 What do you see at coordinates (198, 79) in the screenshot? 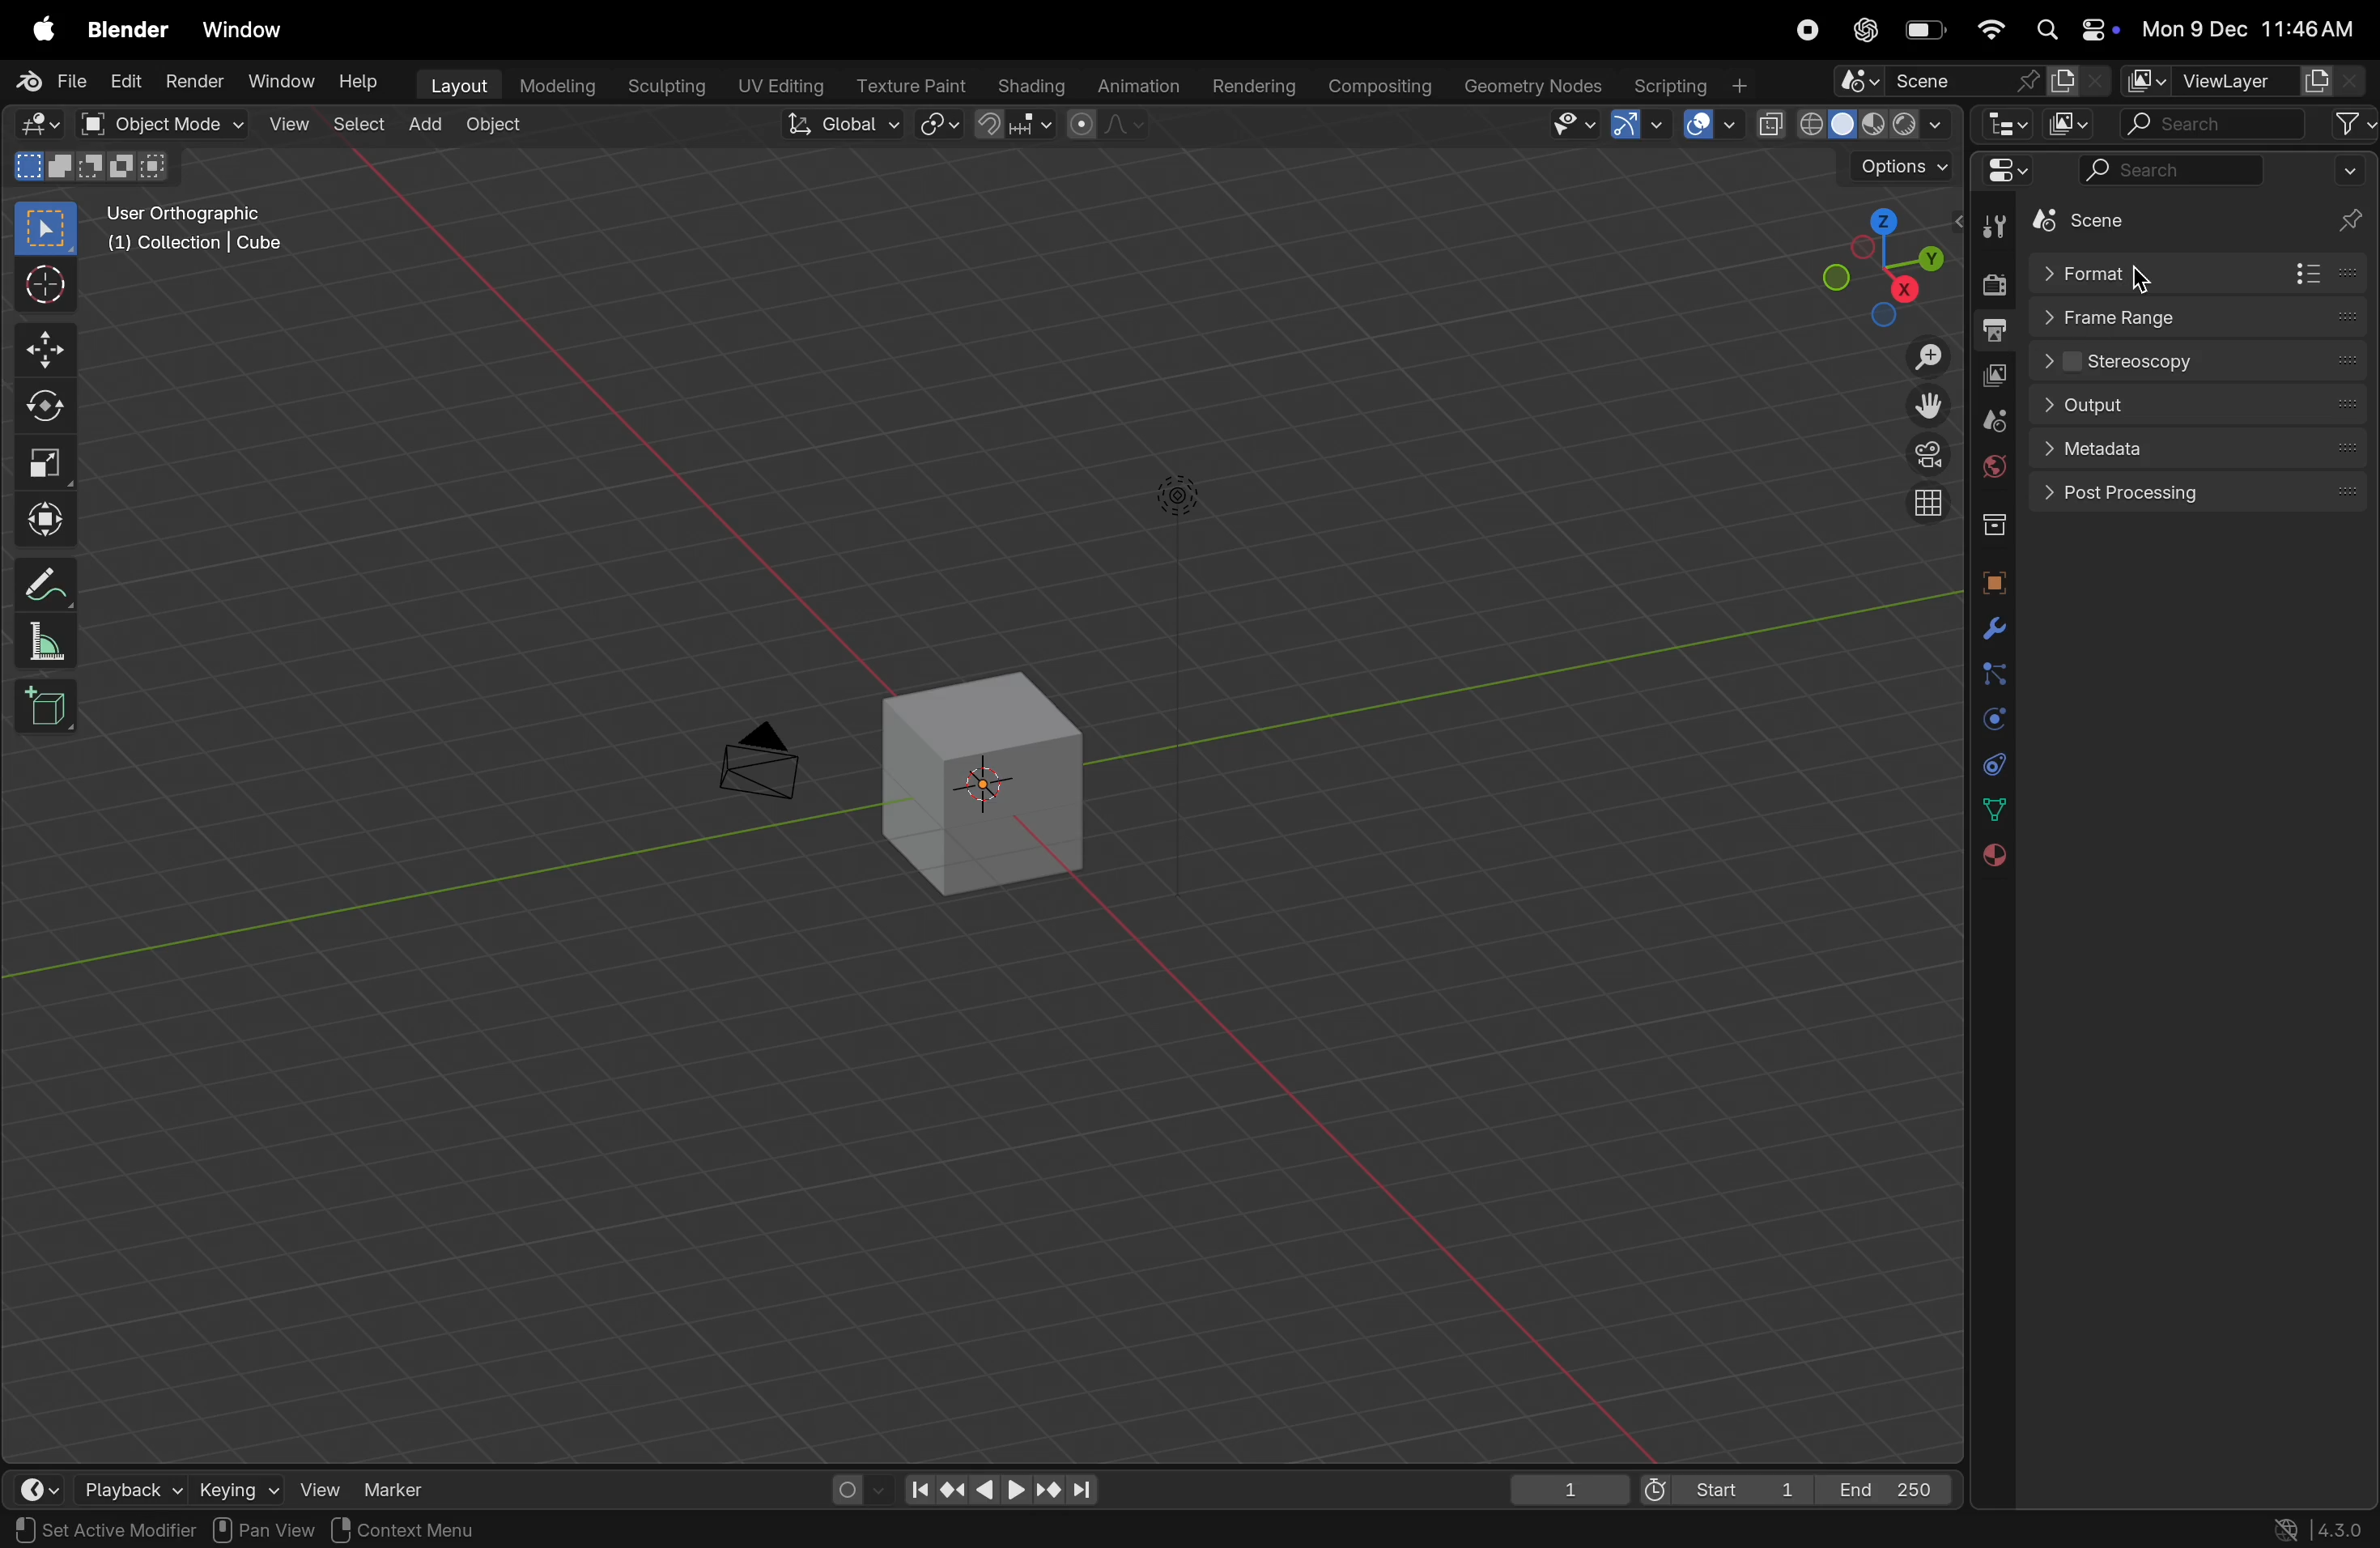
I see `Render` at bounding box center [198, 79].